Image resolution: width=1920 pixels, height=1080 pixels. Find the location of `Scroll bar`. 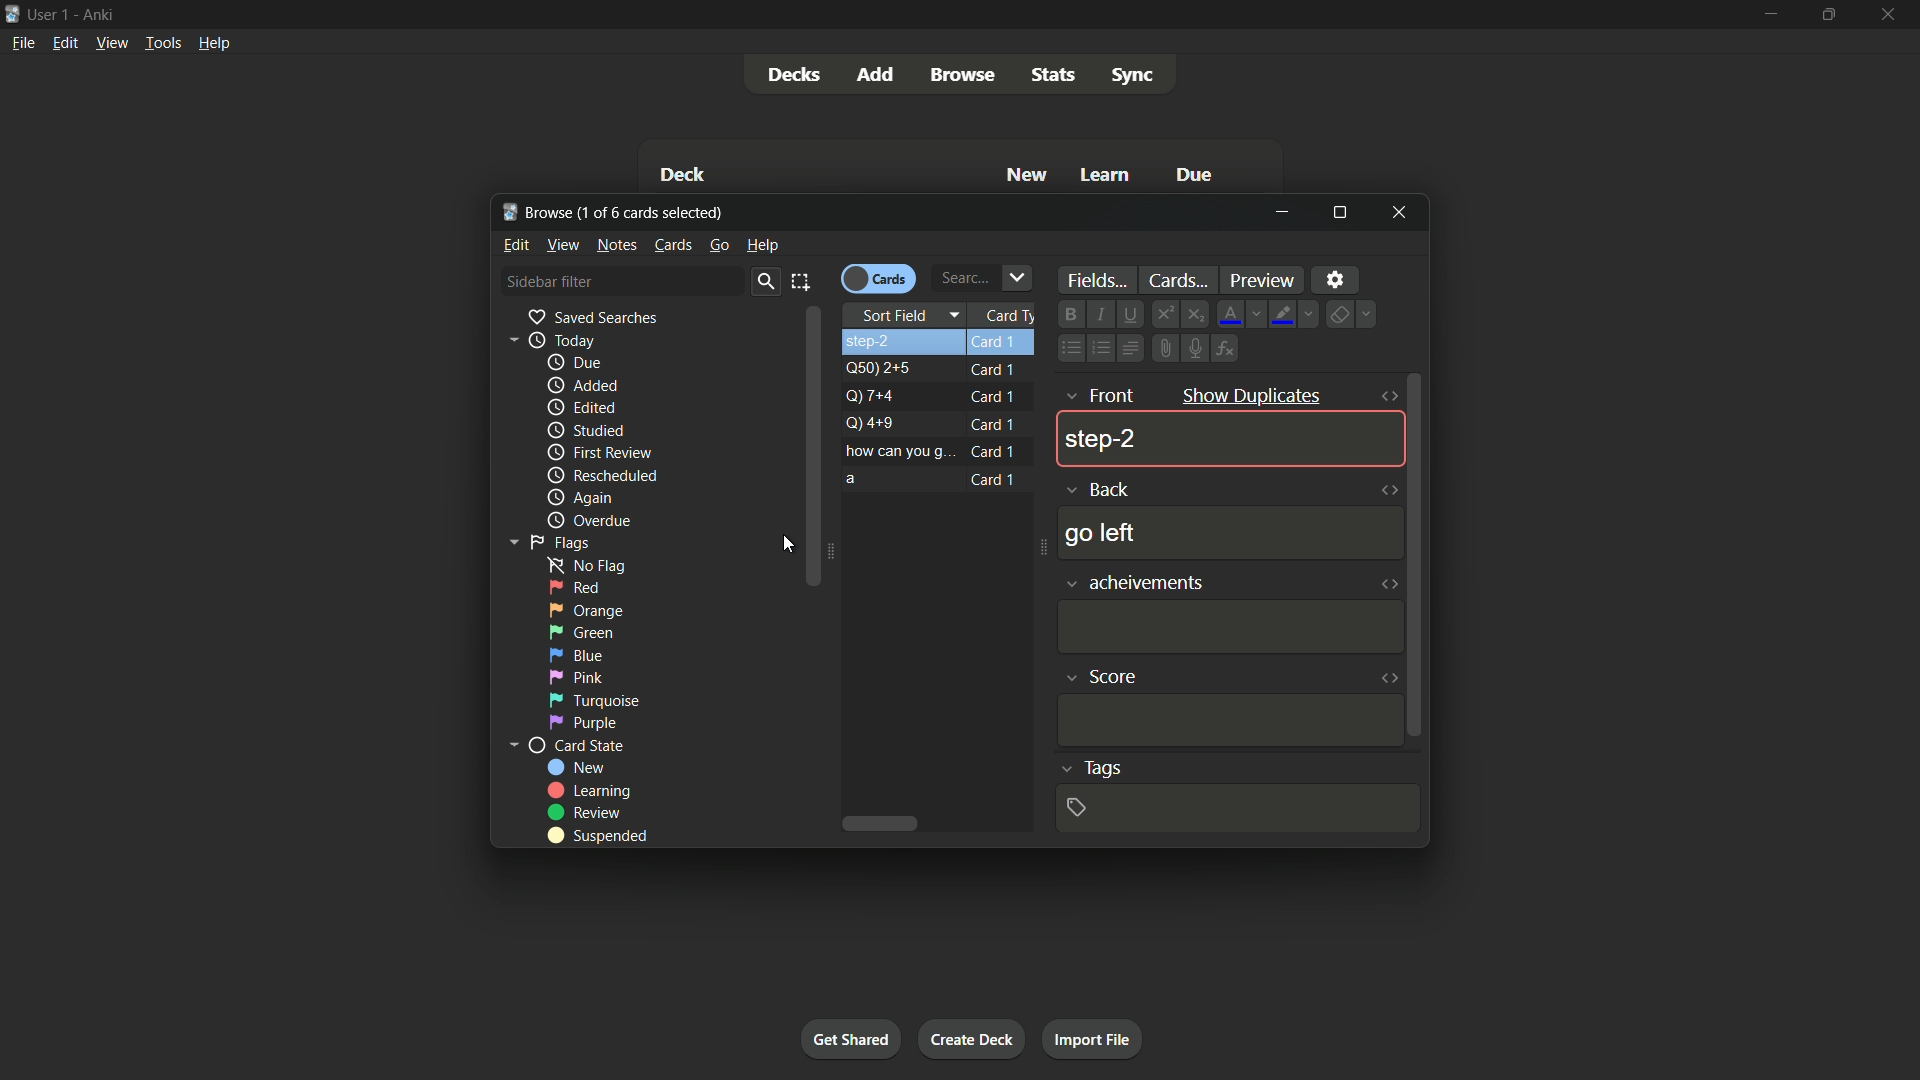

Scroll bar is located at coordinates (1420, 557).